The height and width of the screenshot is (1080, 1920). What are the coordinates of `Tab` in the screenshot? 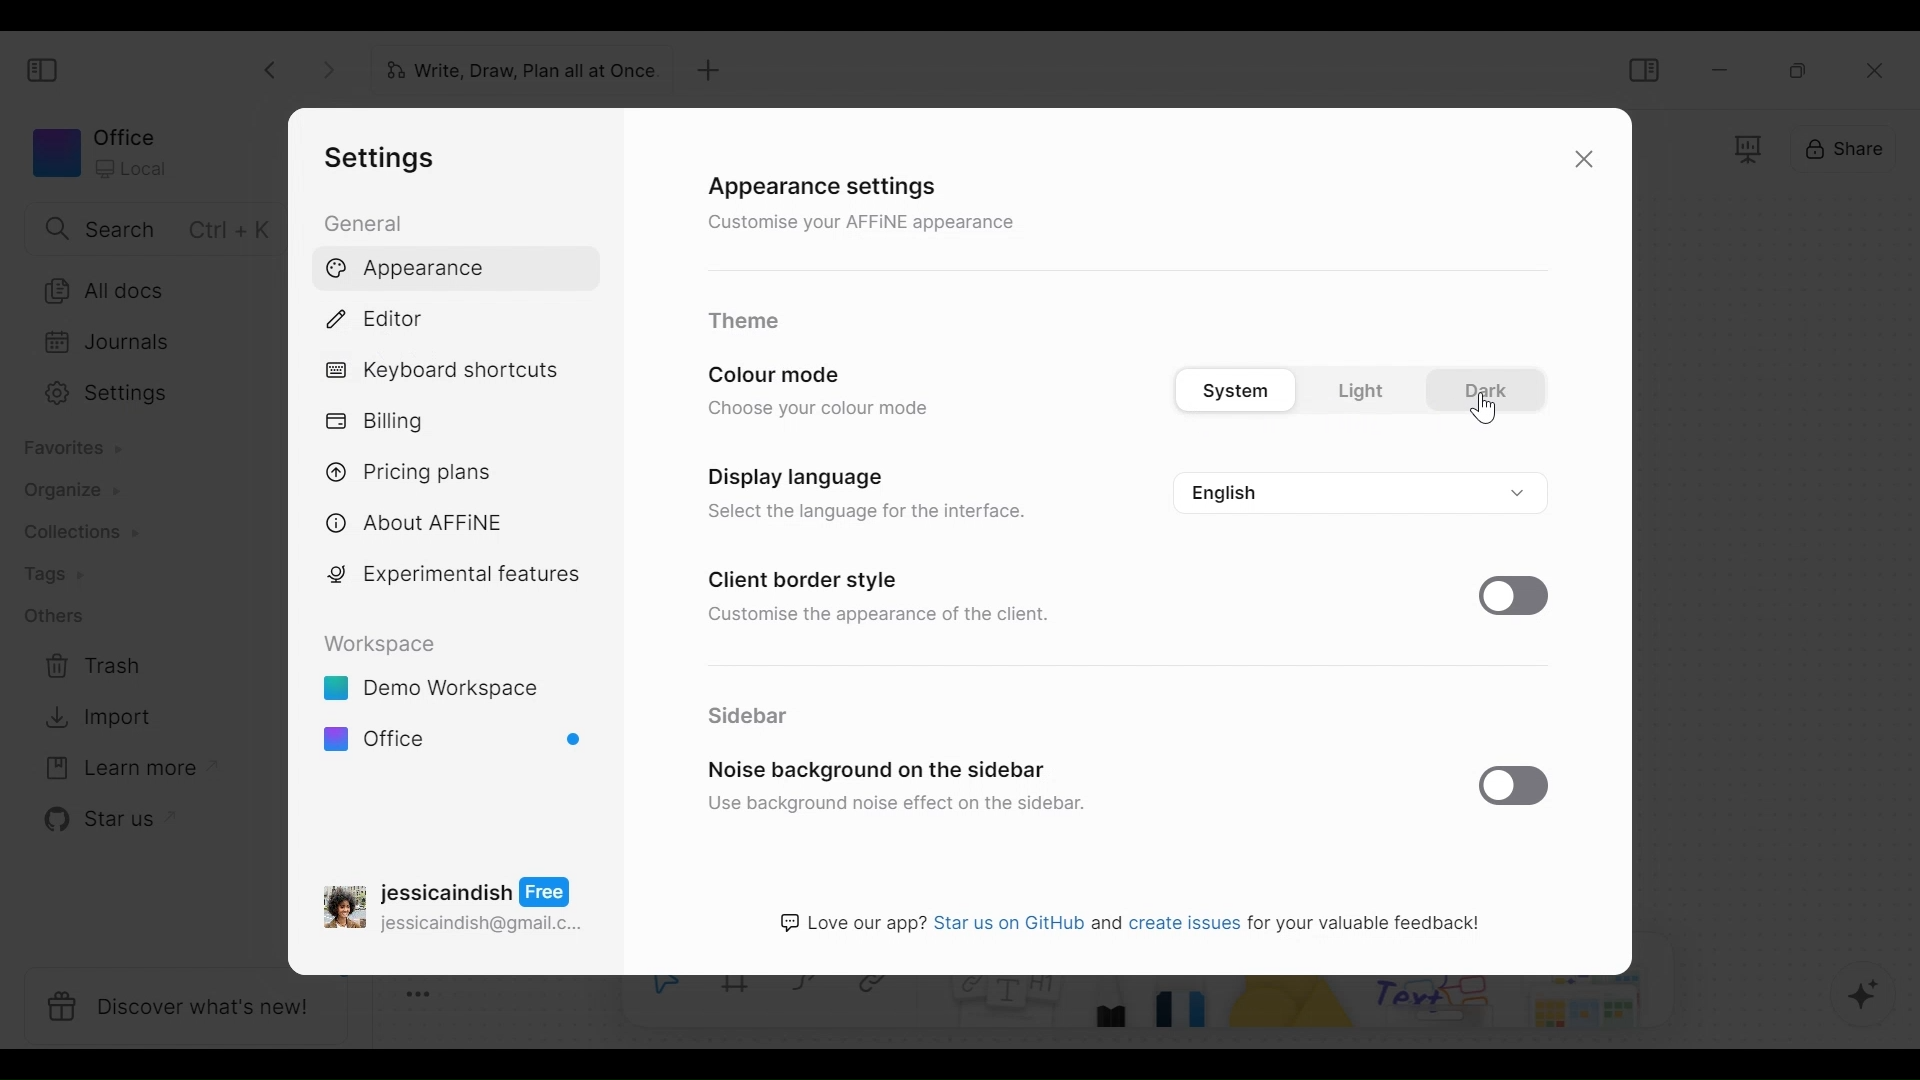 It's located at (513, 71).